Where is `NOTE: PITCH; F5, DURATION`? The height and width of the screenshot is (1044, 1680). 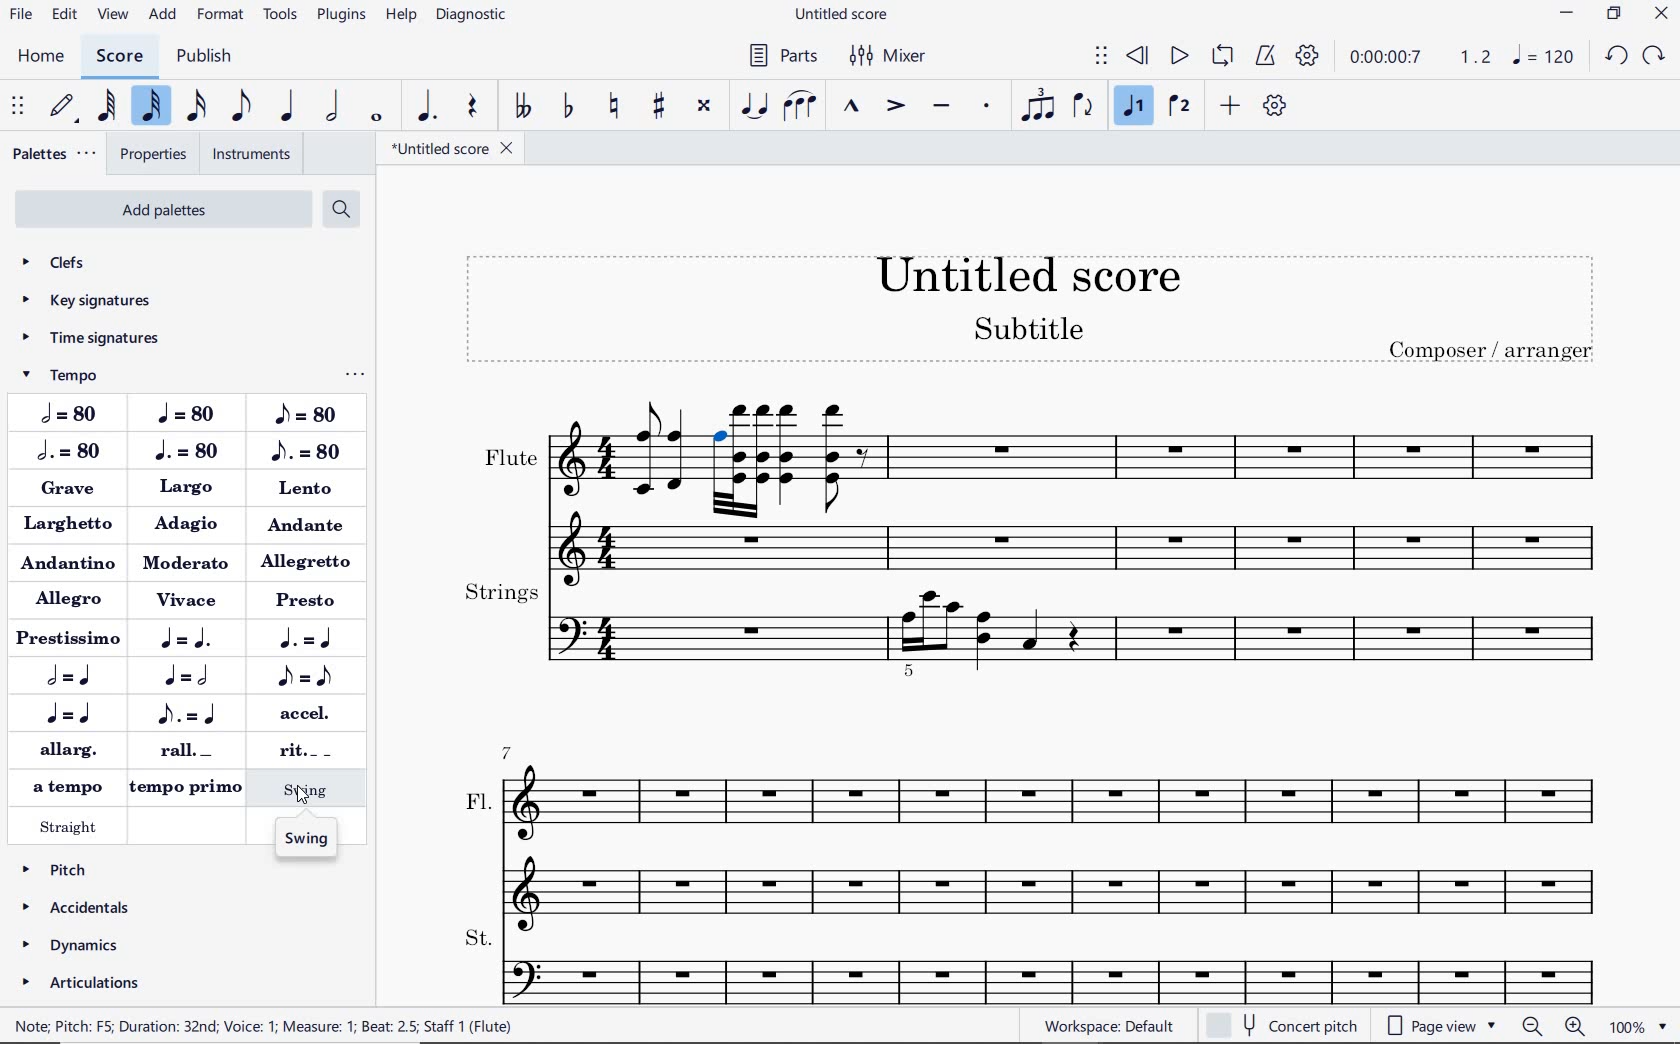 NOTE: PITCH; F5, DURATION is located at coordinates (274, 1027).